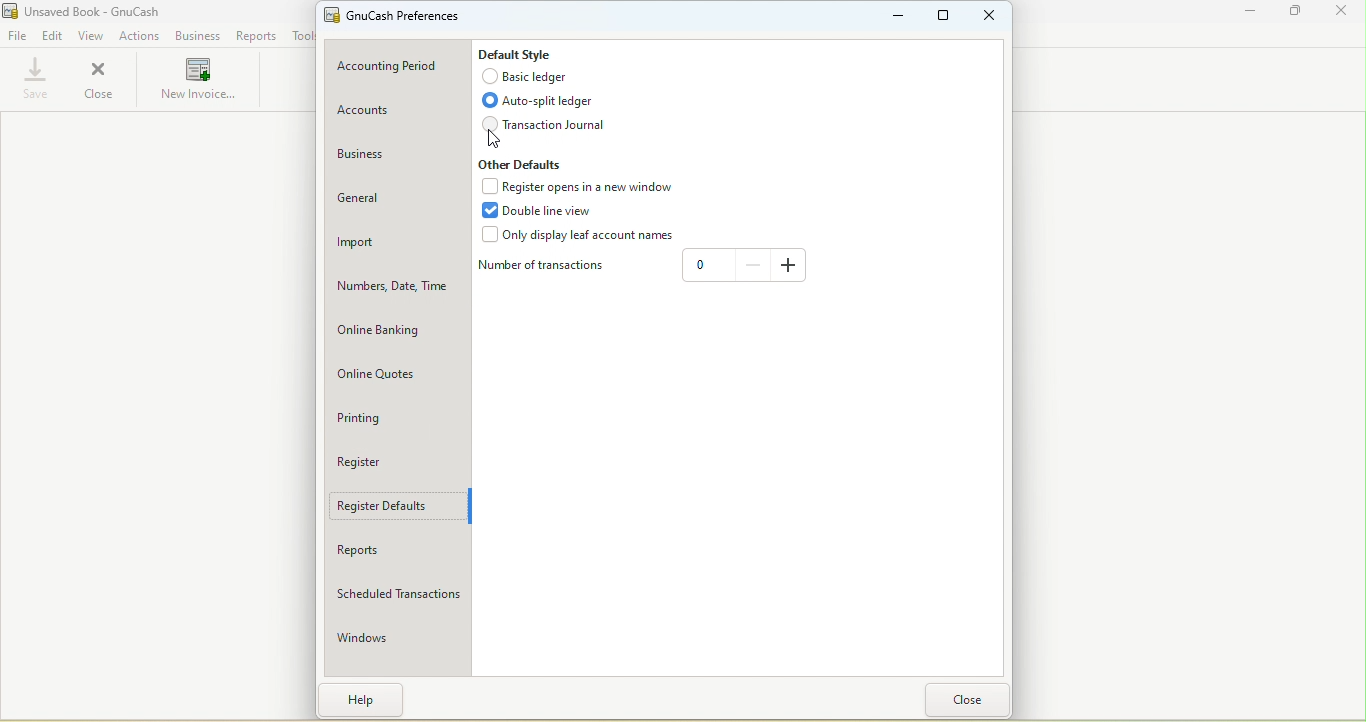 This screenshot has height=722, width=1366. Describe the element at coordinates (495, 139) in the screenshot. I see `cursor` at that location.